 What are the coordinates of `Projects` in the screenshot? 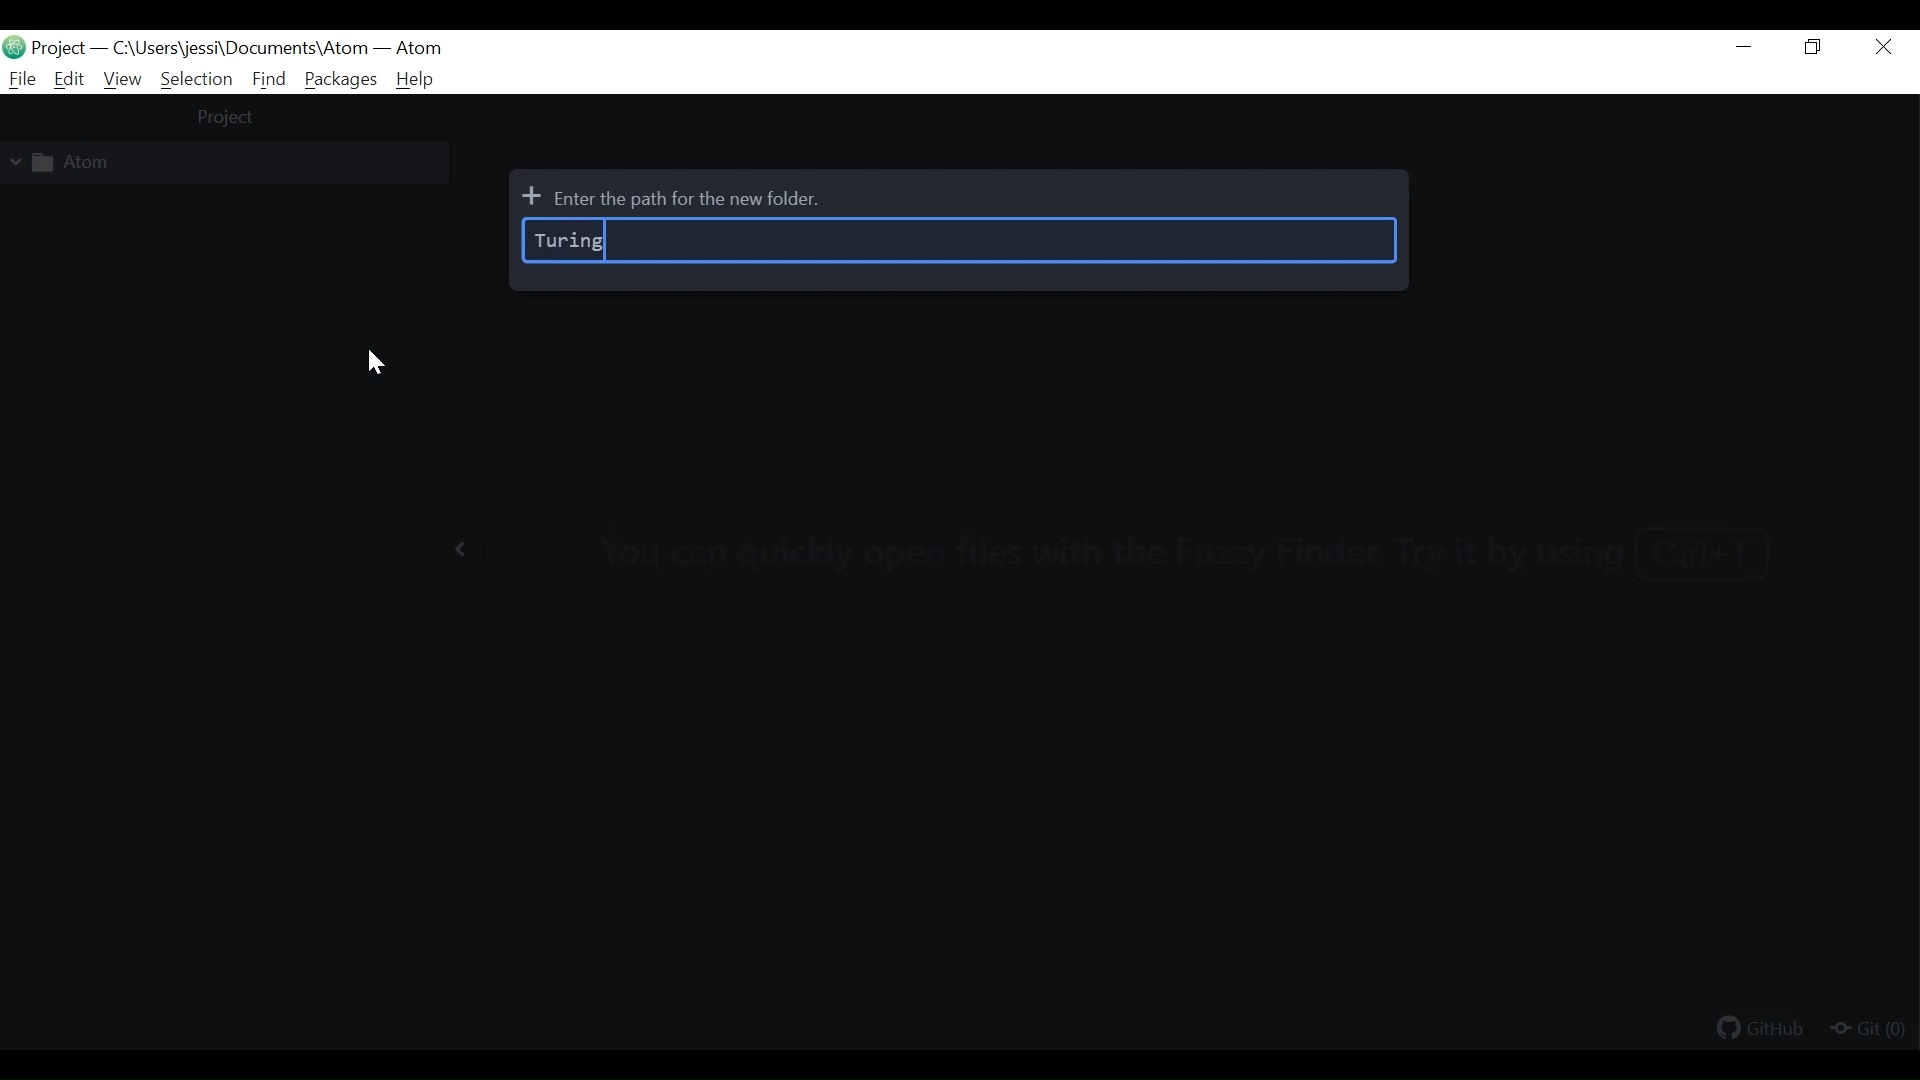 It's located at (61, 48).